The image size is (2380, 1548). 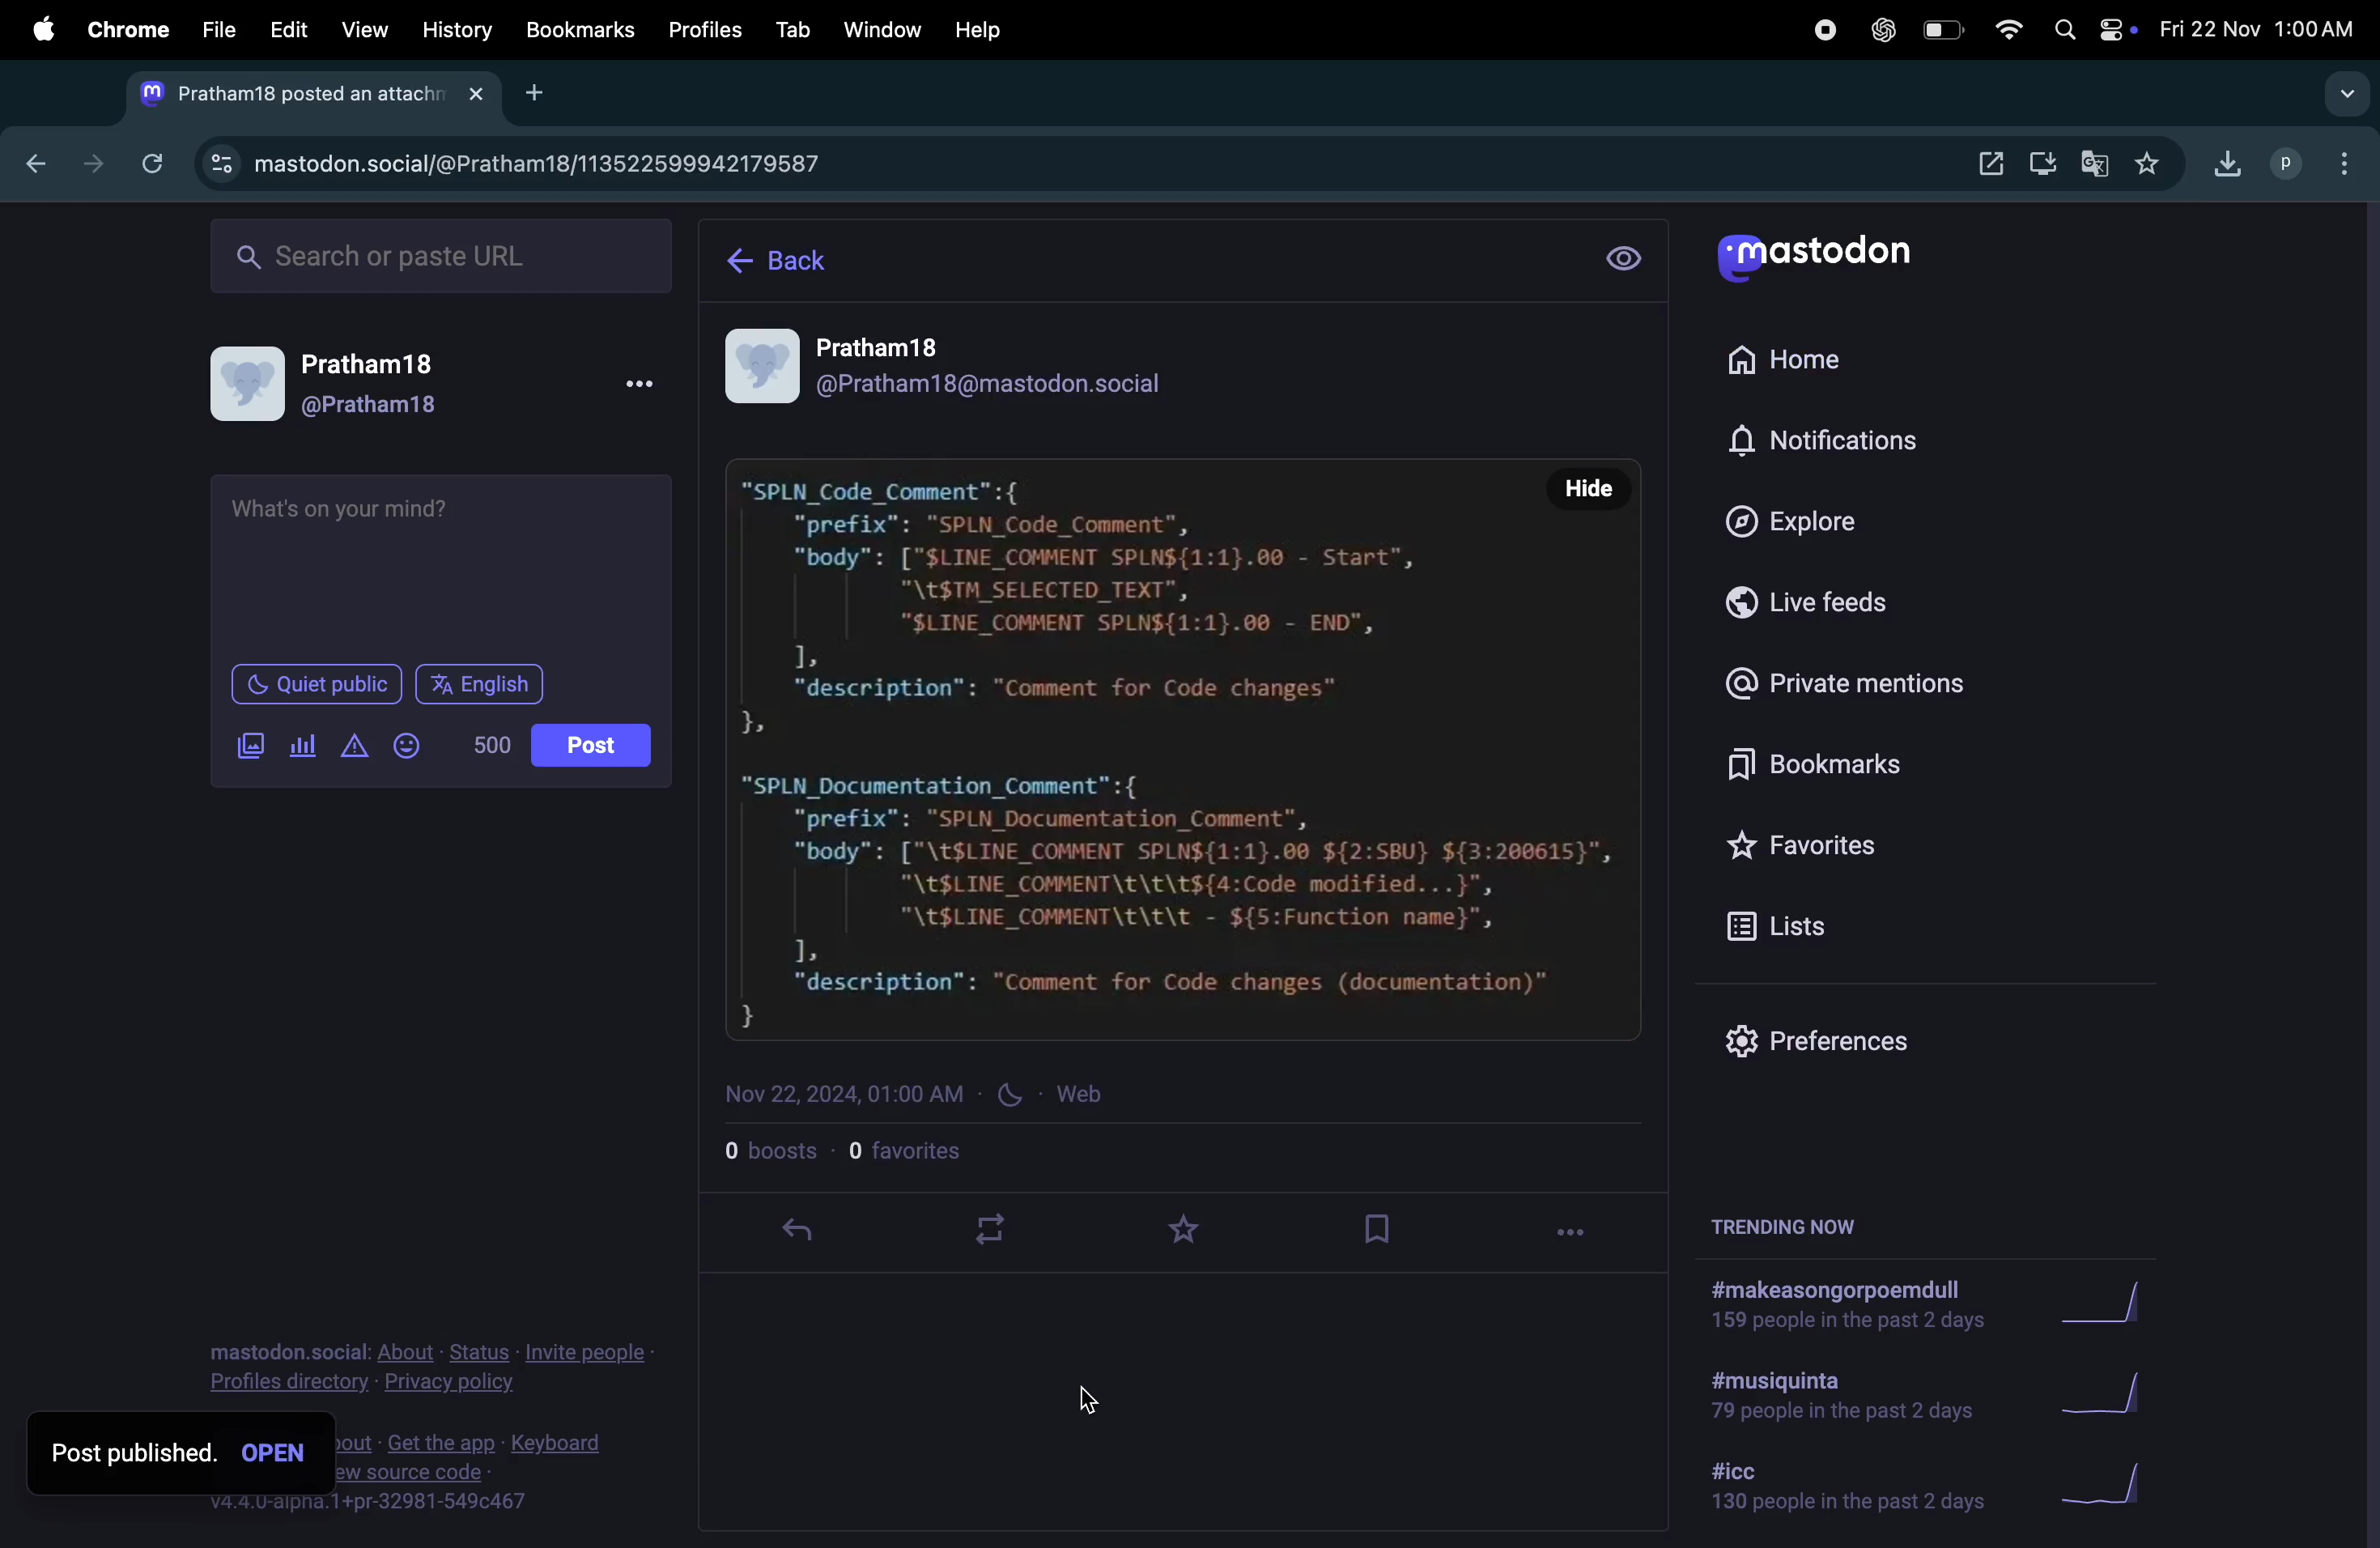 What do you see at coordinates (445, 1441) in the screenshot?
I see `get the app` at bounding box center [445, 1441].